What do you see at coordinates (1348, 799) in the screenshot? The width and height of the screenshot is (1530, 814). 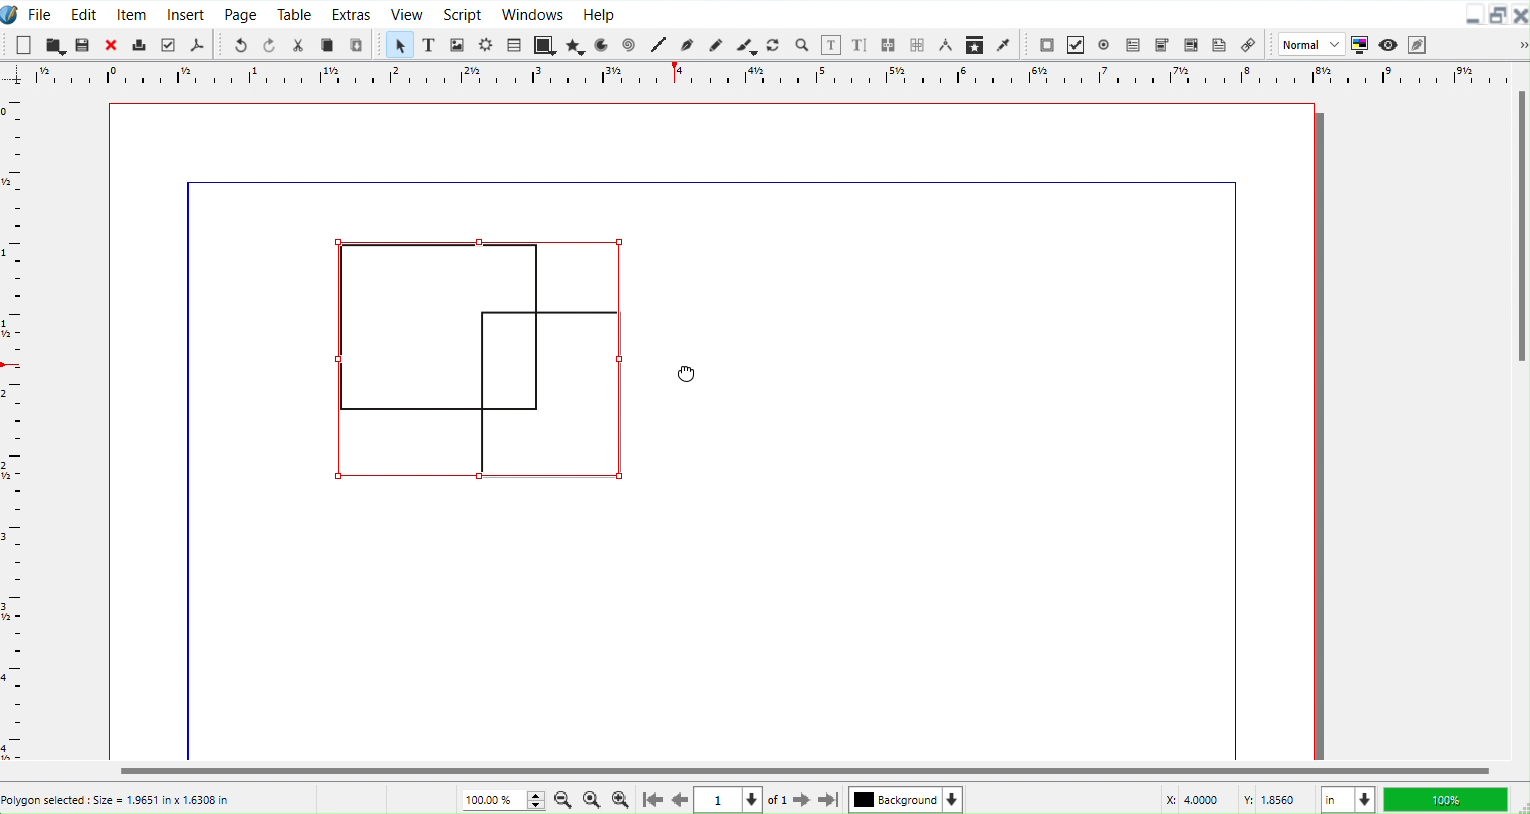 I see `Measurement in Inches ` at bounding box center [1348, 799].